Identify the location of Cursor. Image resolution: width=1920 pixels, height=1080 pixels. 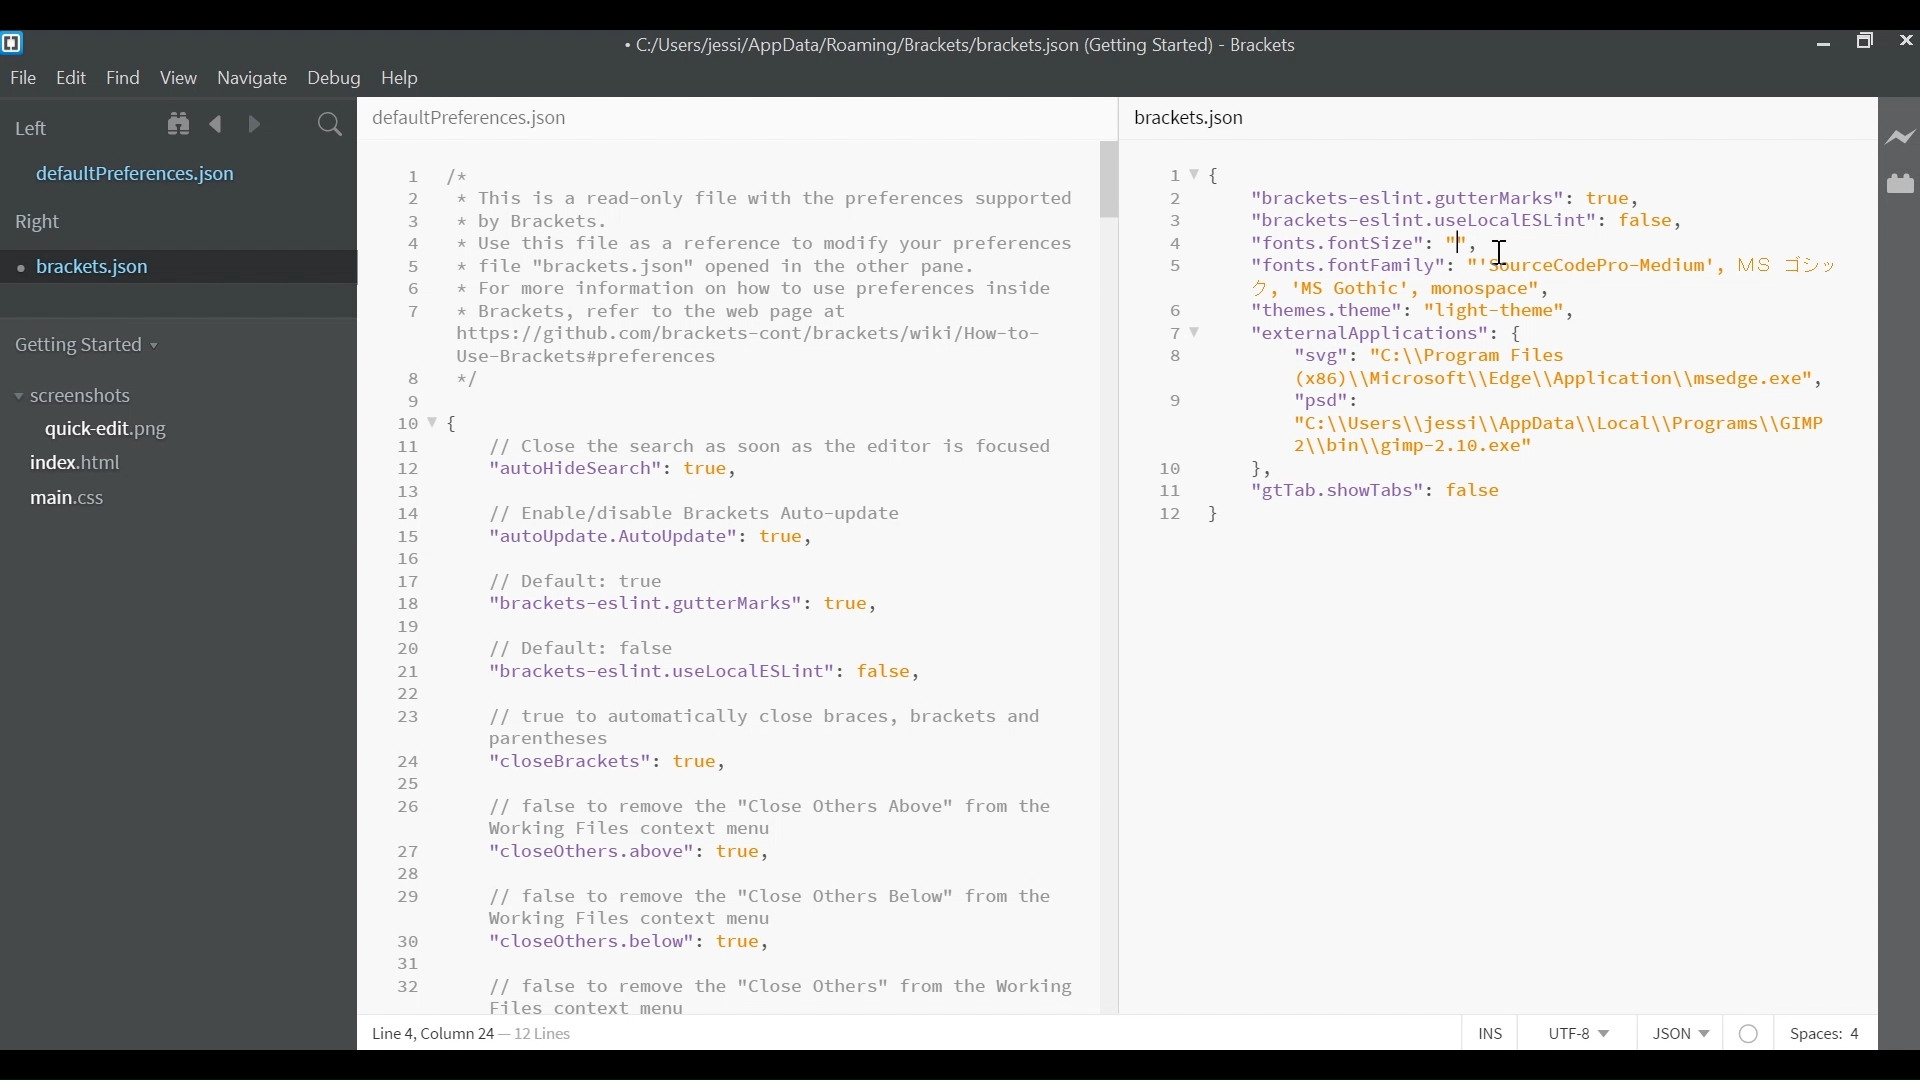
(1504, 246).